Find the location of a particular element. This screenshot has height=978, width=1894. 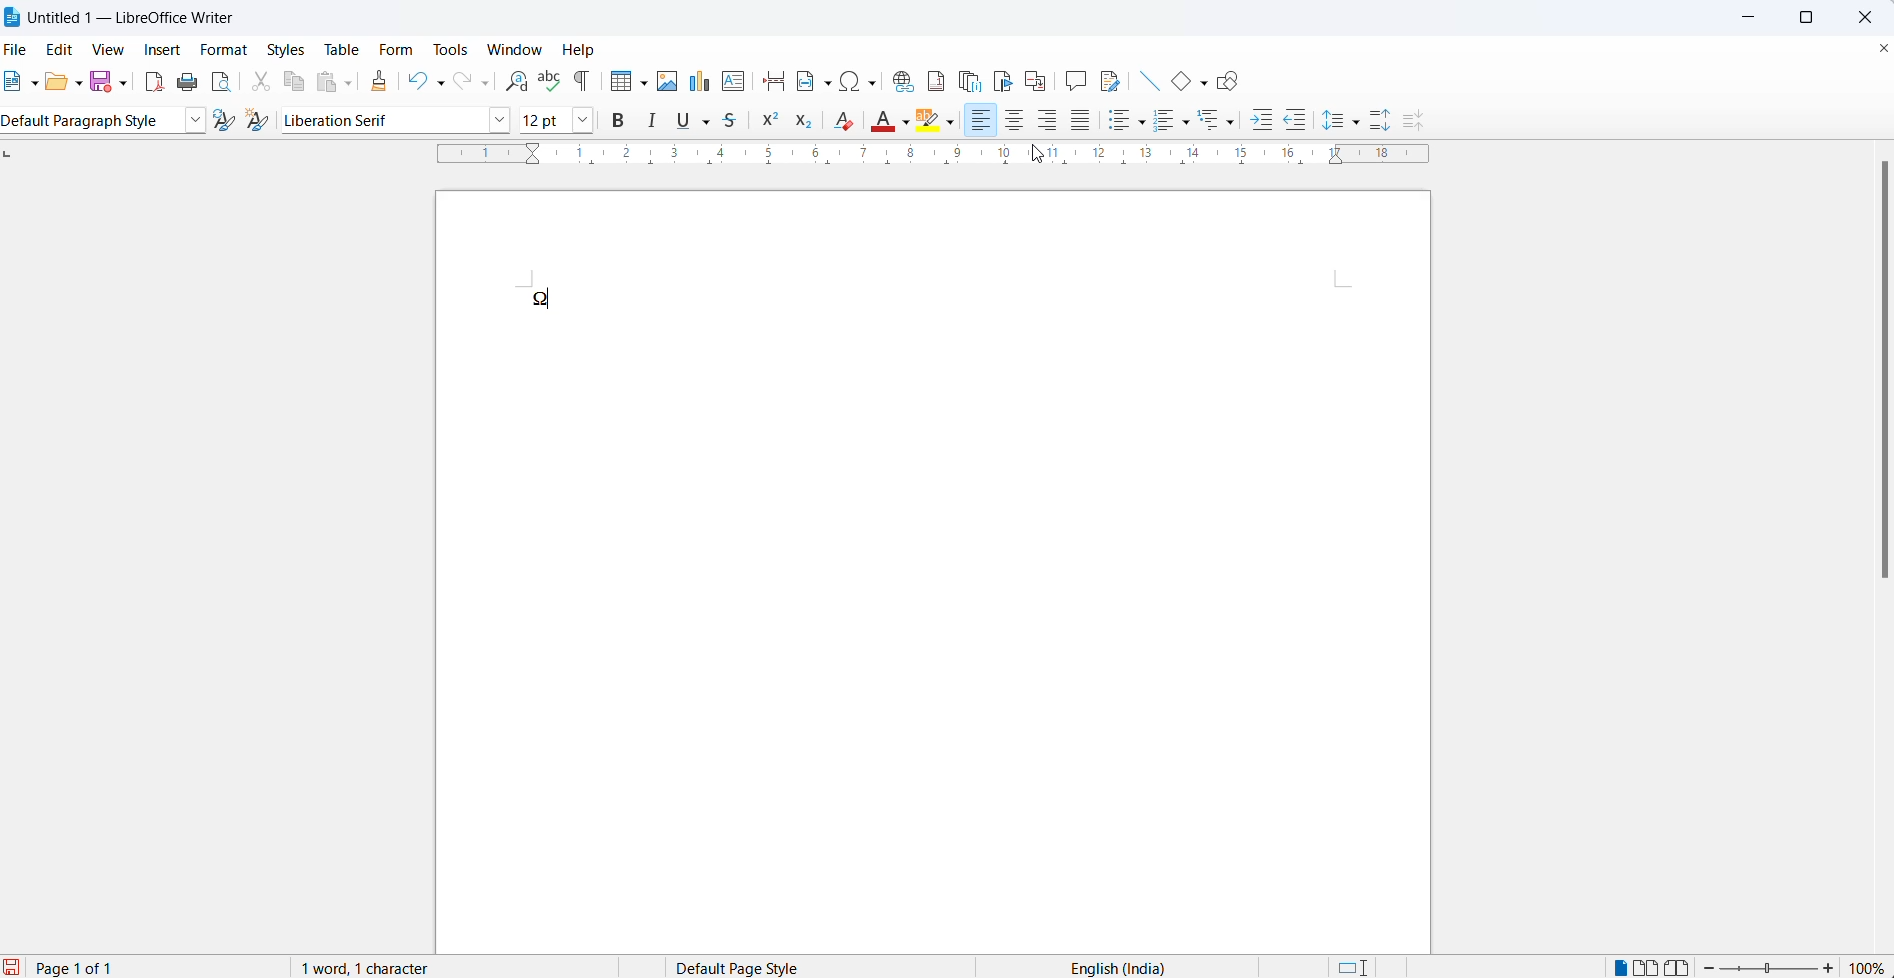

Untitled 1 — LibreOffice Writer is located at coordinates (151, 19).